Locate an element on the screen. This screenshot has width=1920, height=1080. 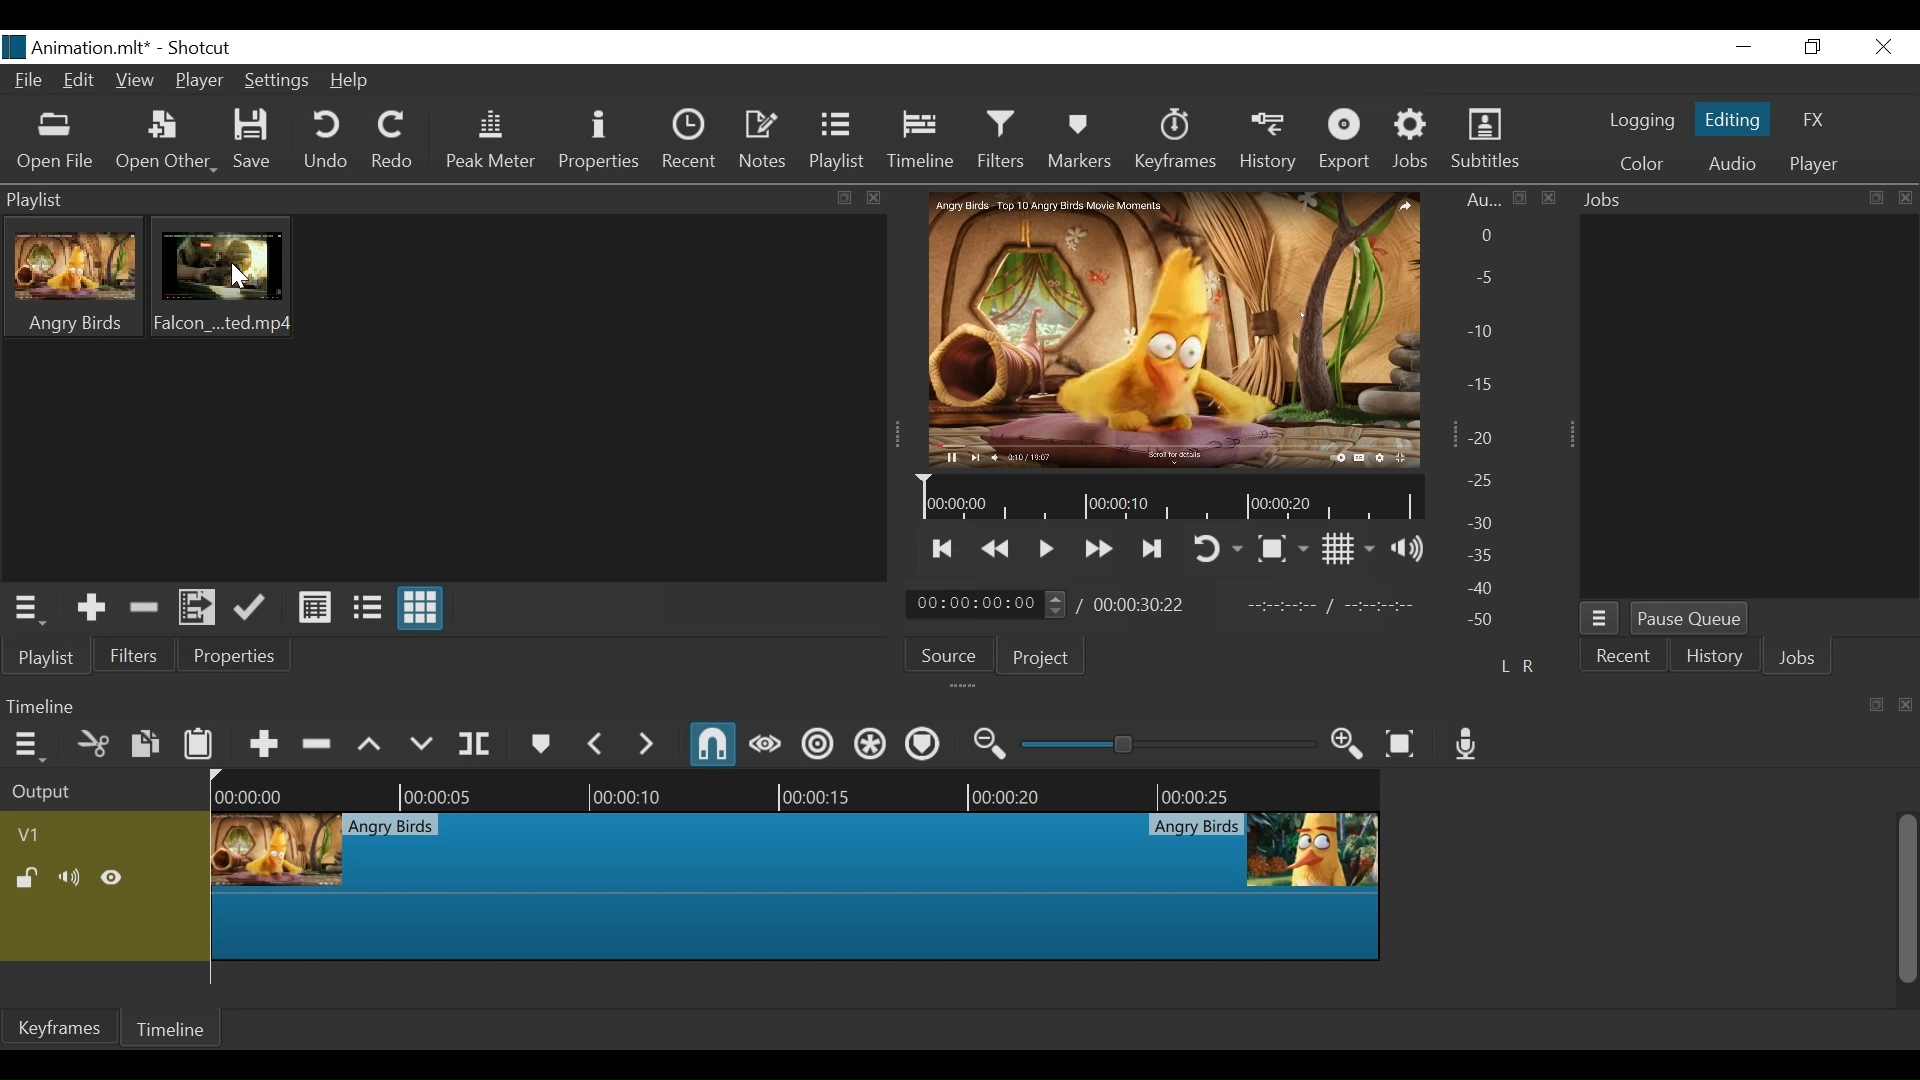
Properties is located at coordinates (601, 143).